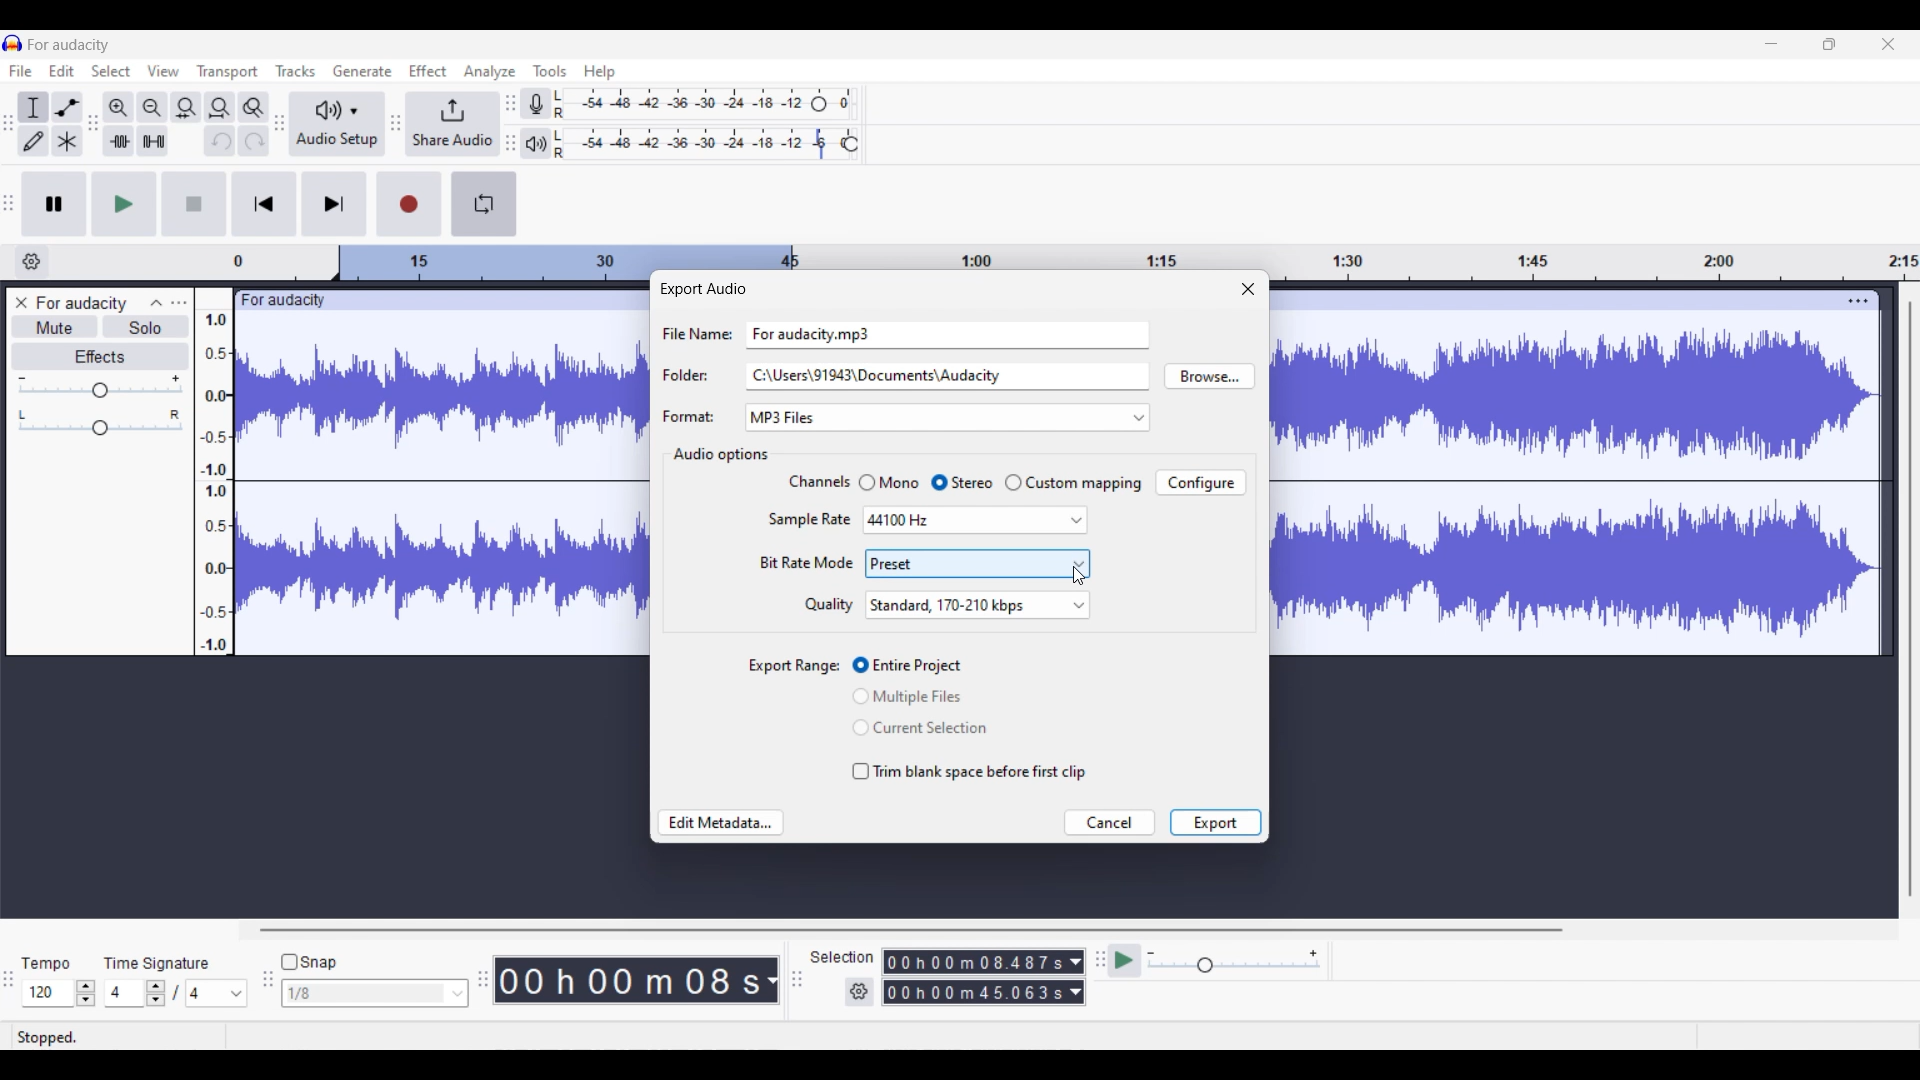 The image size is (1920, 1080). Describe the element at coordinates (221, 108) in the screenshot. I see `Fit project to width` at that location.